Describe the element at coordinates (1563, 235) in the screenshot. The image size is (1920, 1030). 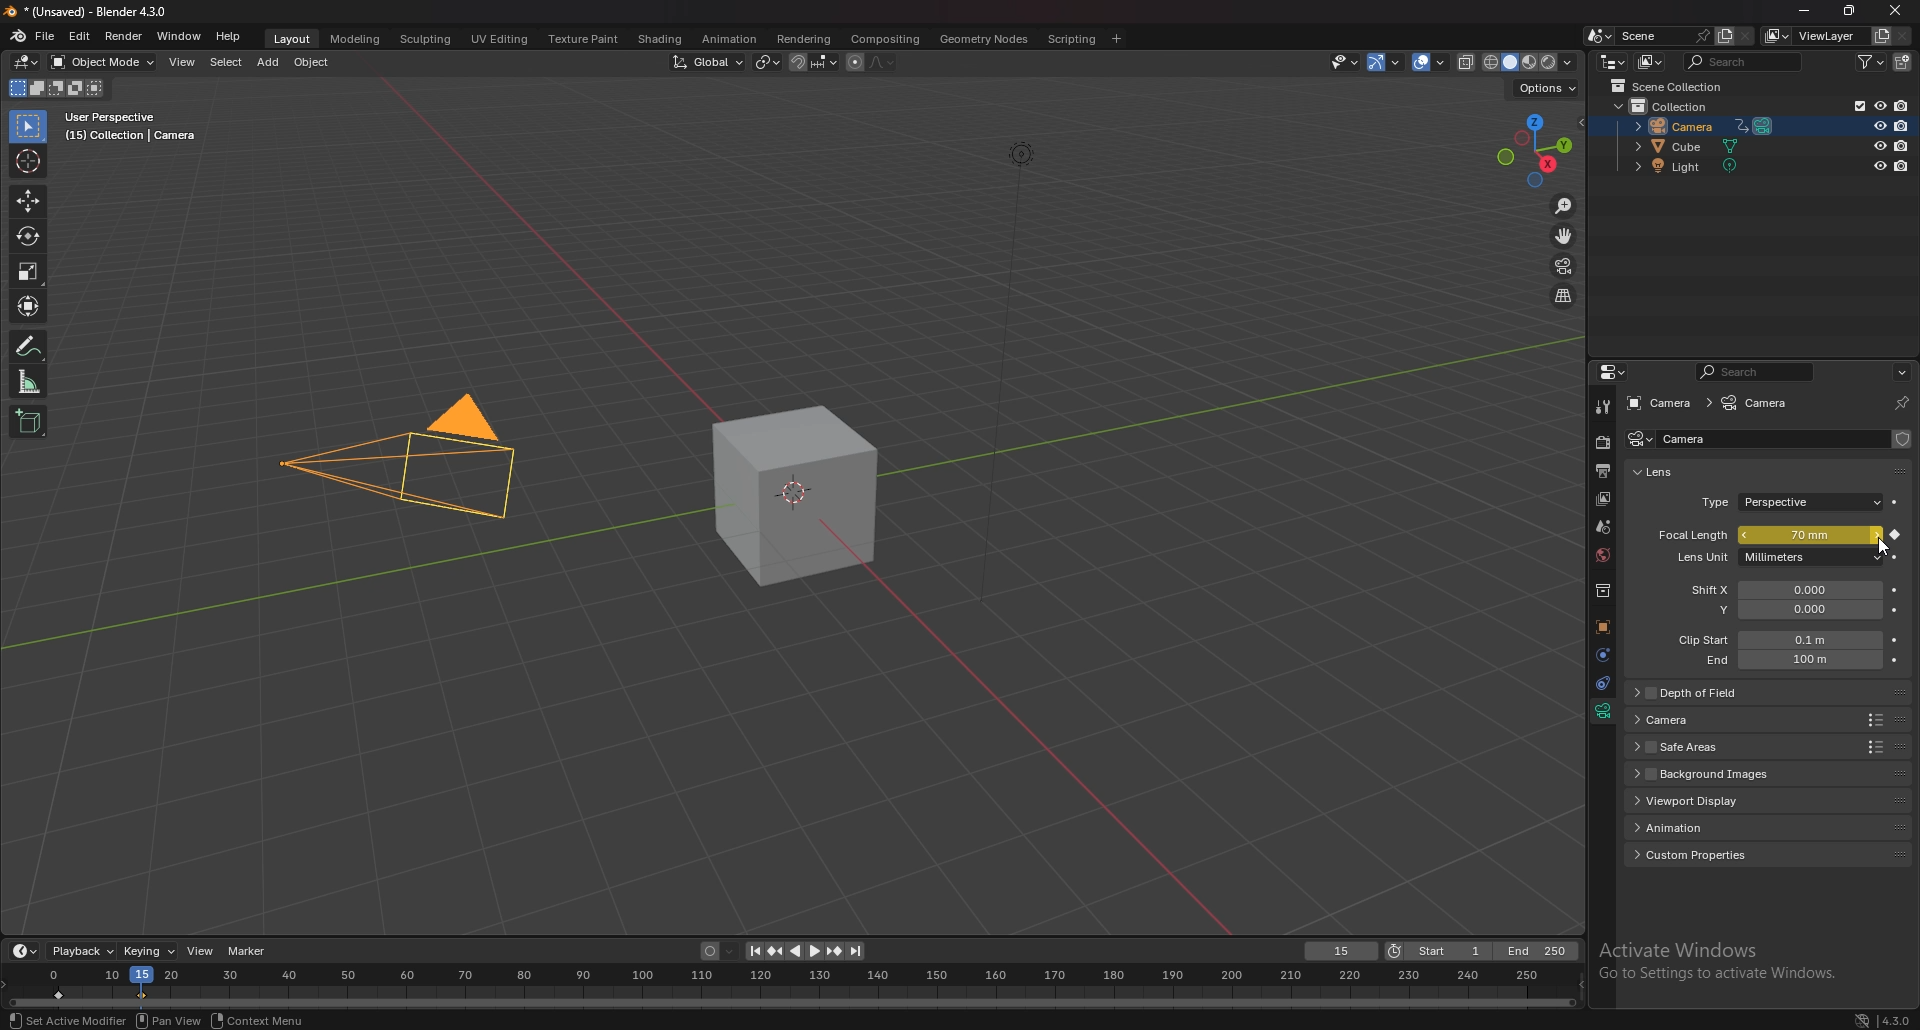
I see `move` at that location.